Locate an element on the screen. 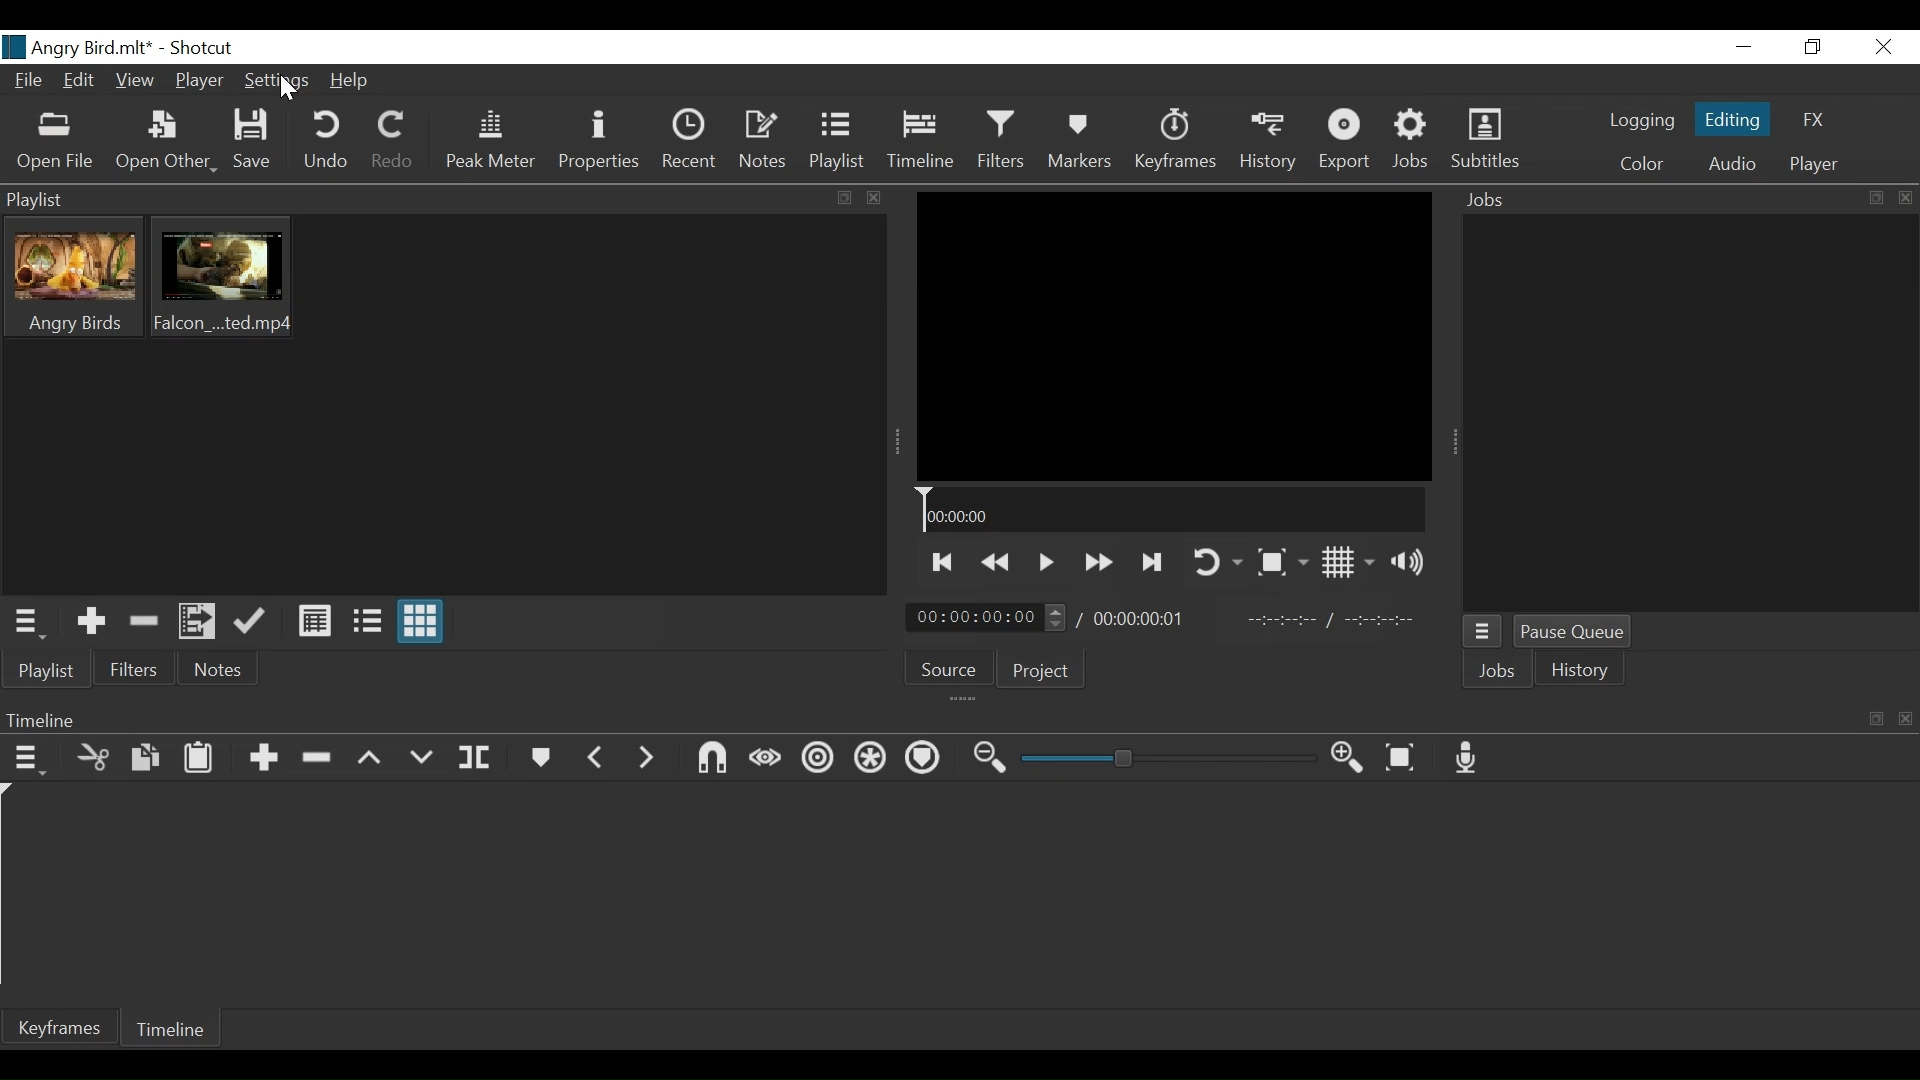  Audio is located at coordinates (1735, 164).